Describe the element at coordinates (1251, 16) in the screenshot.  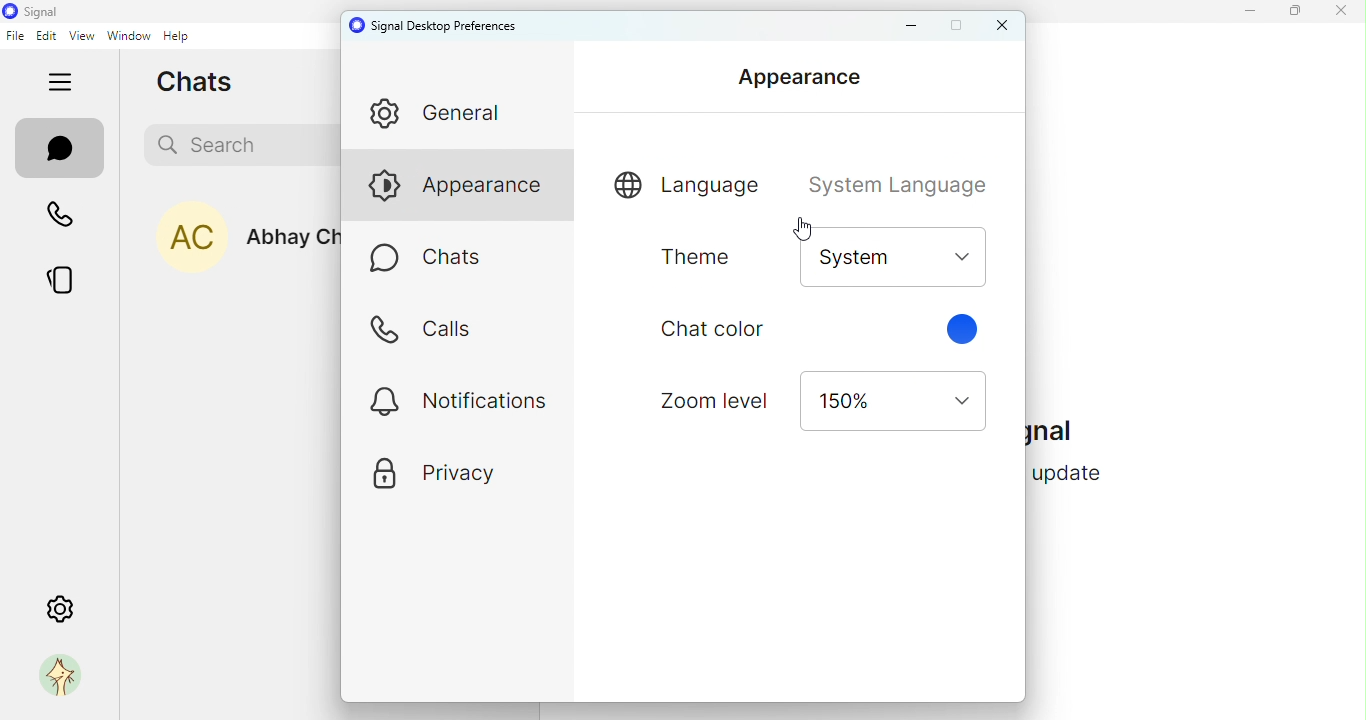
I see `minimize` at that location.